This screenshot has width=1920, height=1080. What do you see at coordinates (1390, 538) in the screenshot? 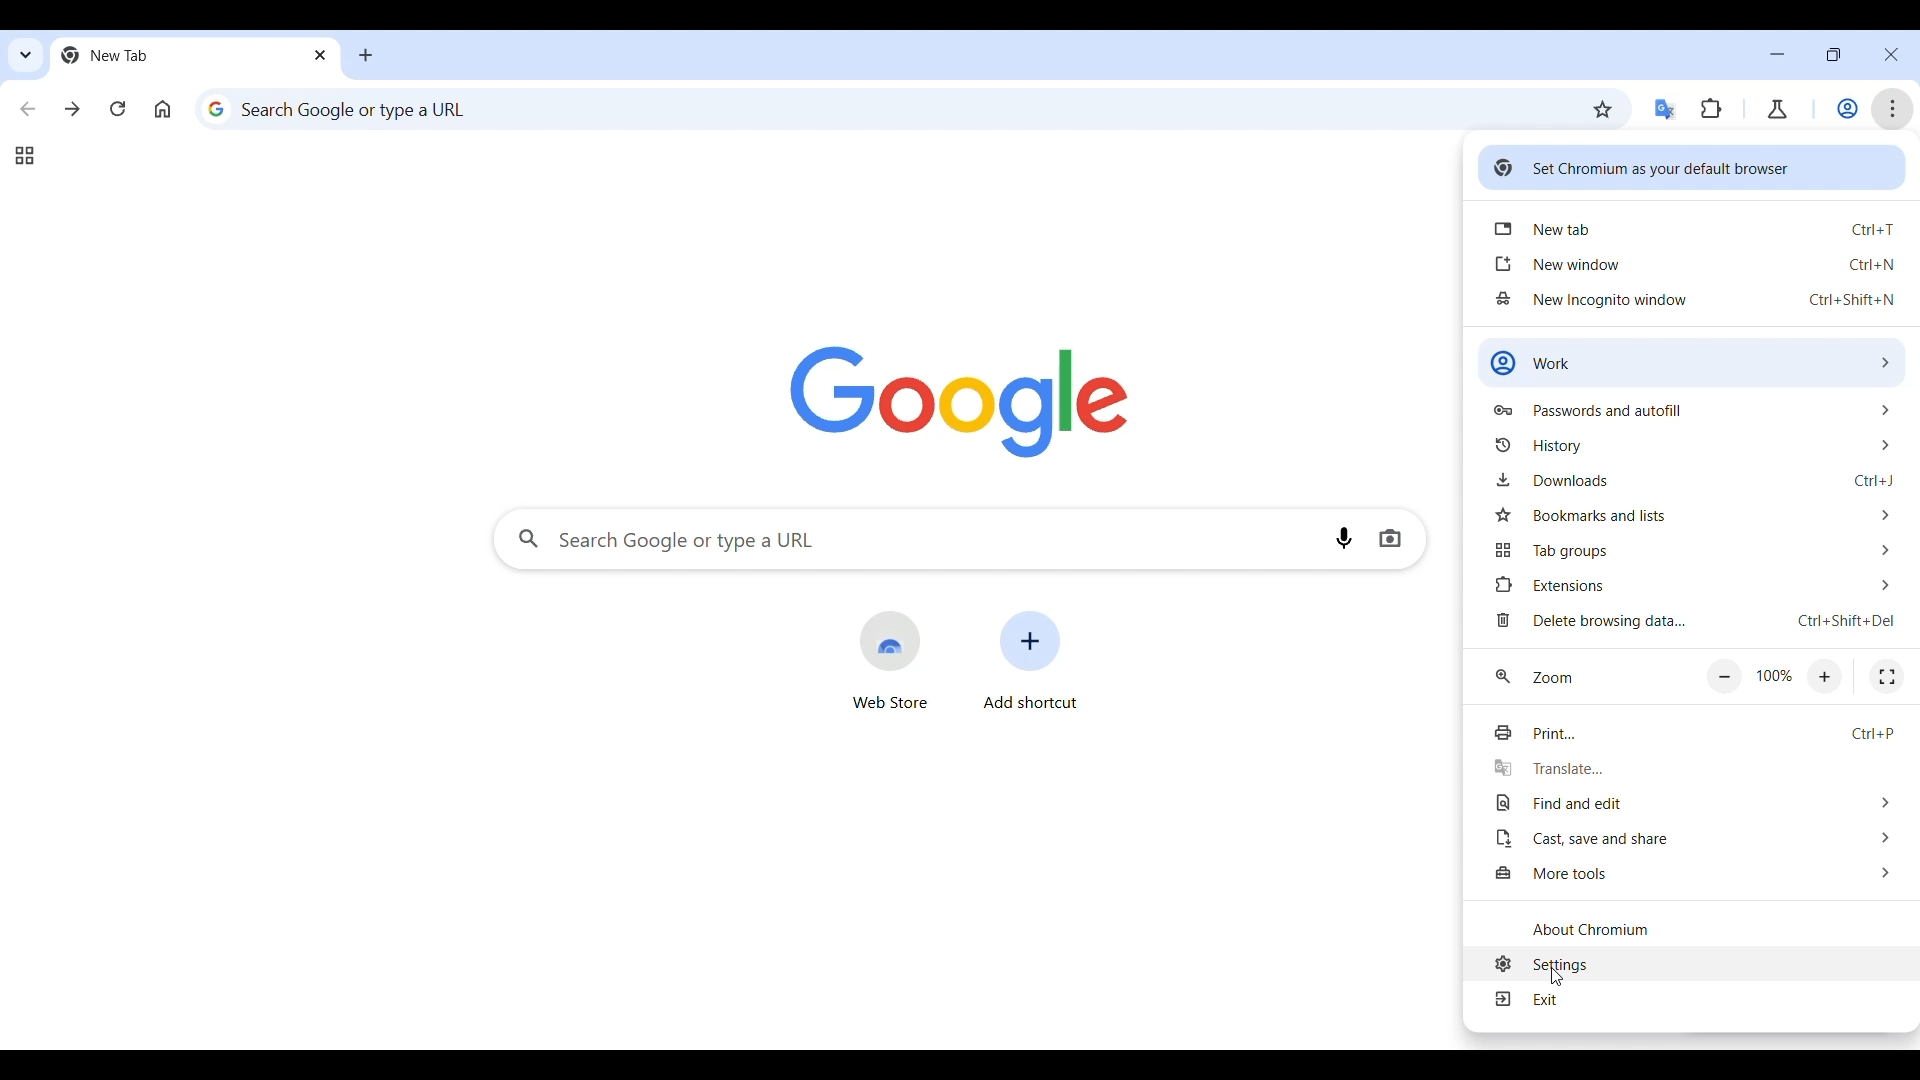
I see `Search by image` at bounding box center [1390, 538].